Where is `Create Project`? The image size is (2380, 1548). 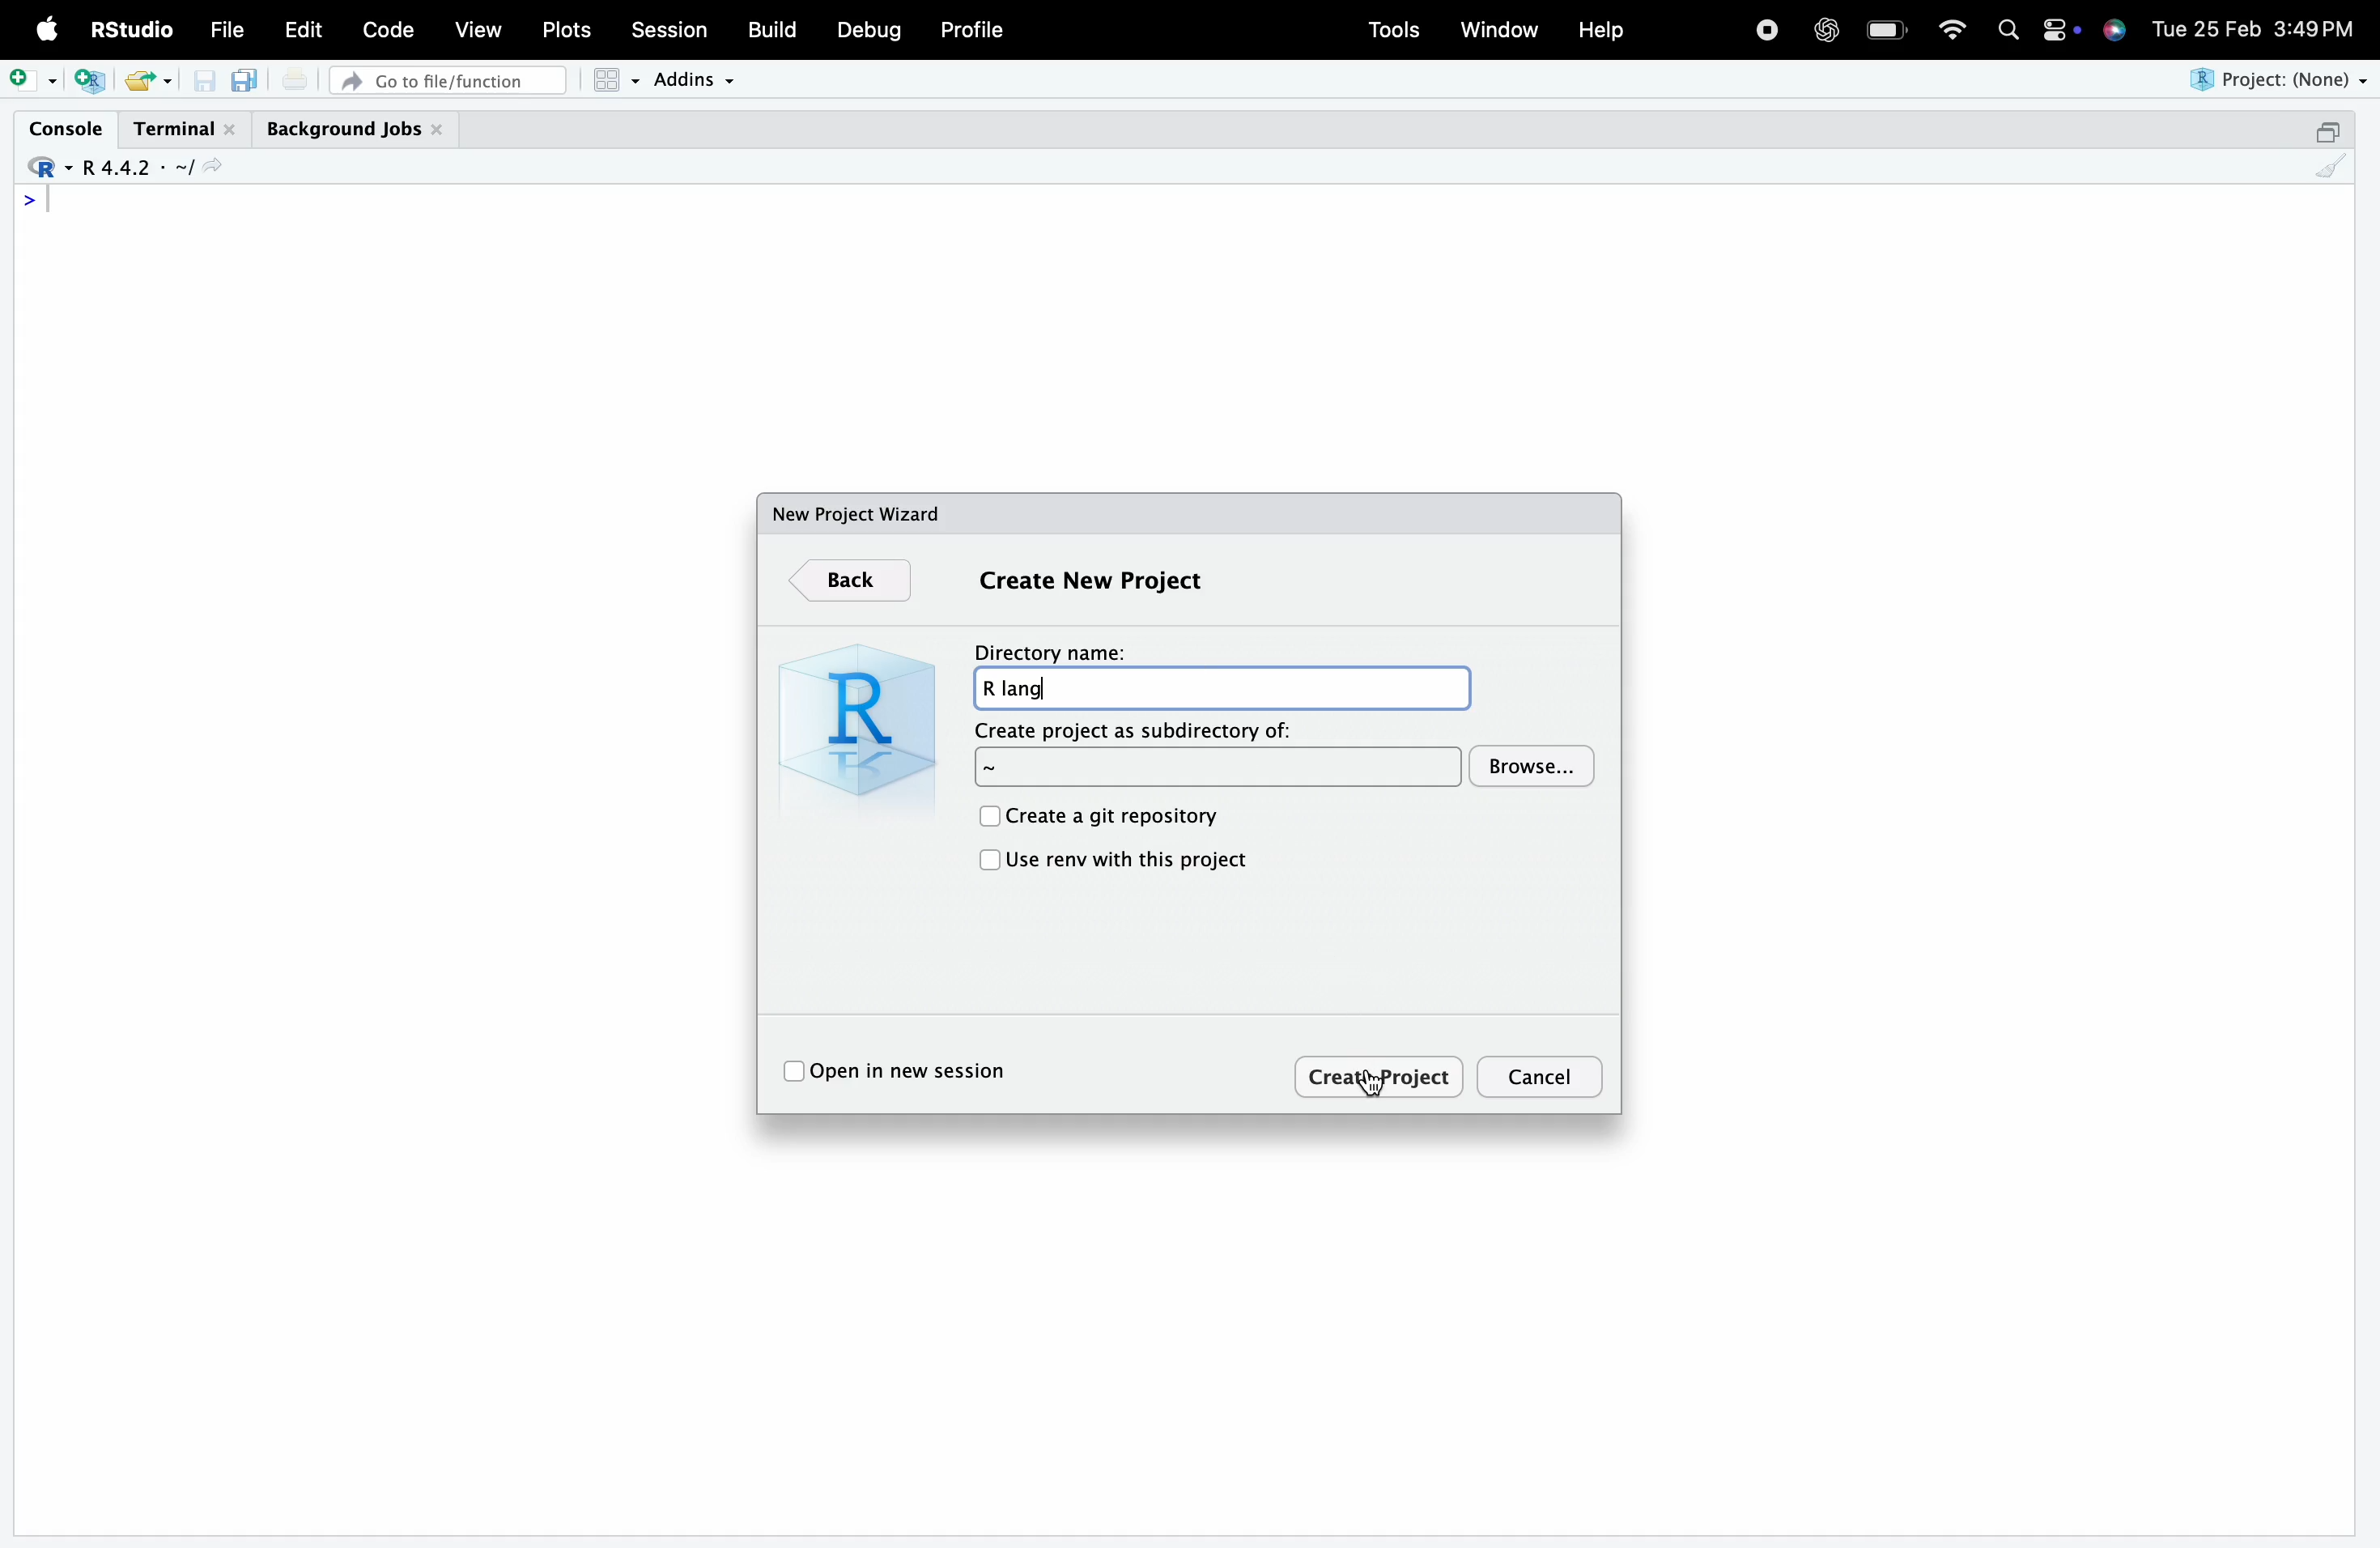
Create Project is located at coordinates (1381, 1075).